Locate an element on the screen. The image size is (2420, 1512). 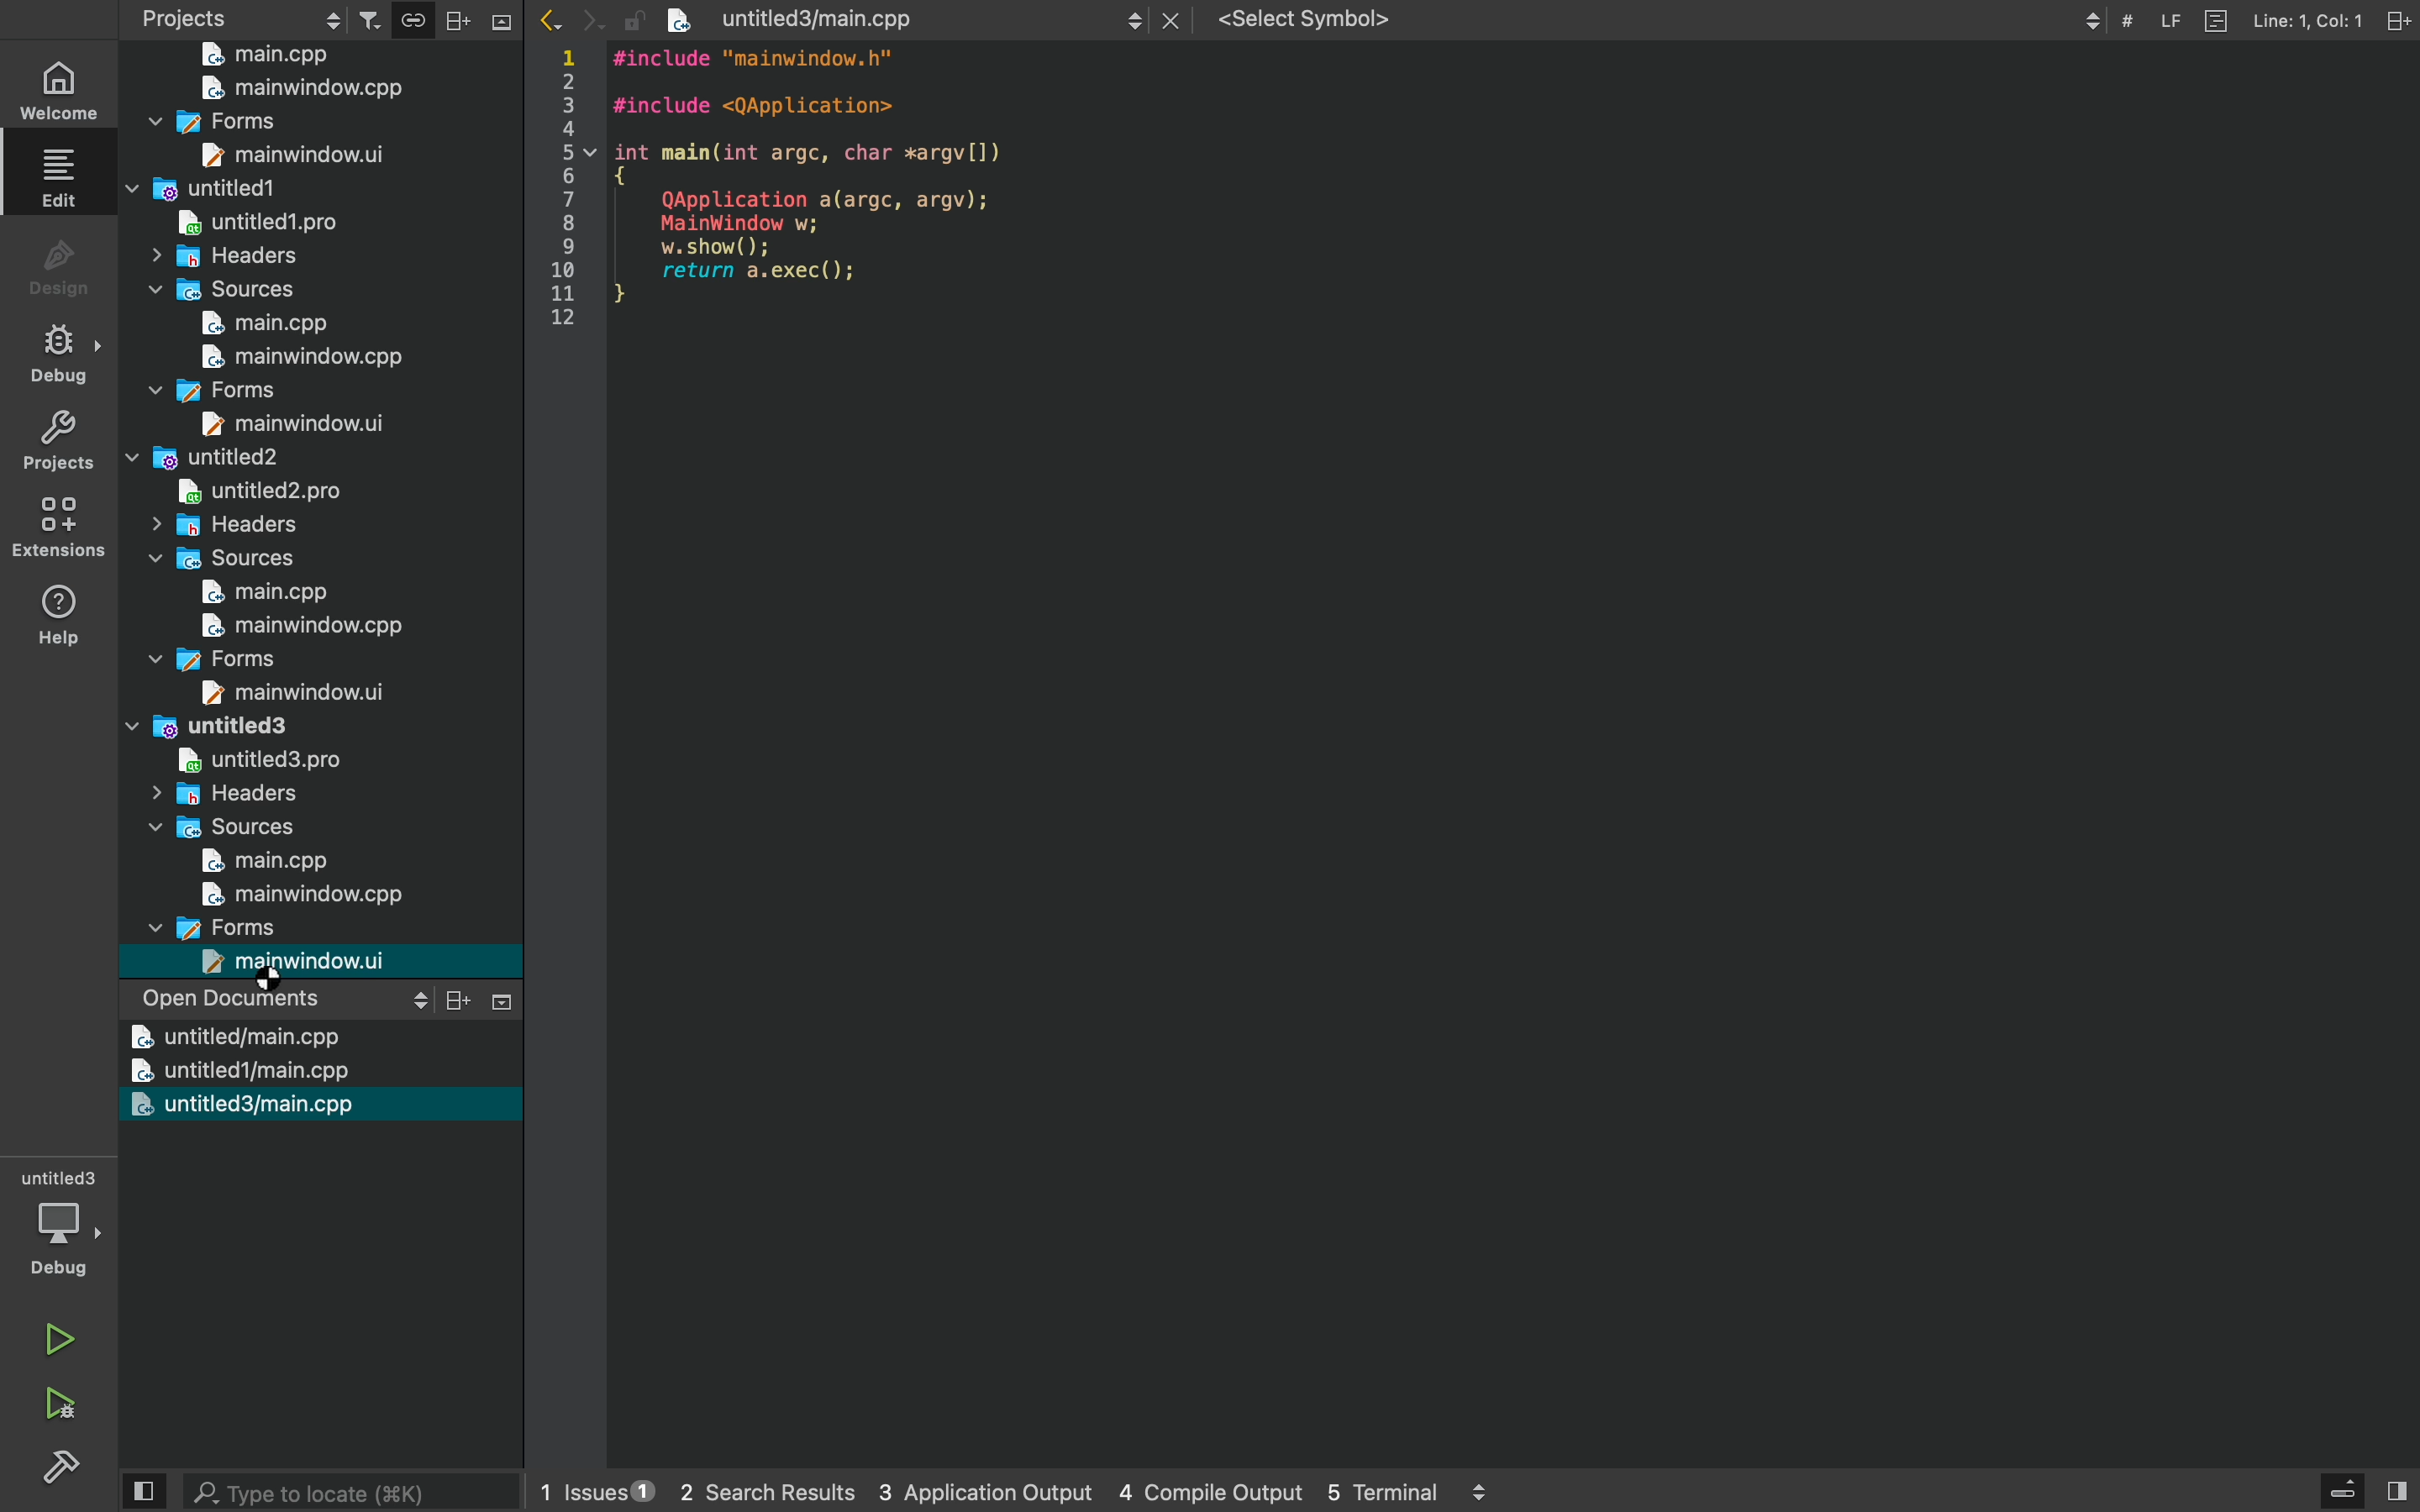
edit is located at coordinates (63, 176).